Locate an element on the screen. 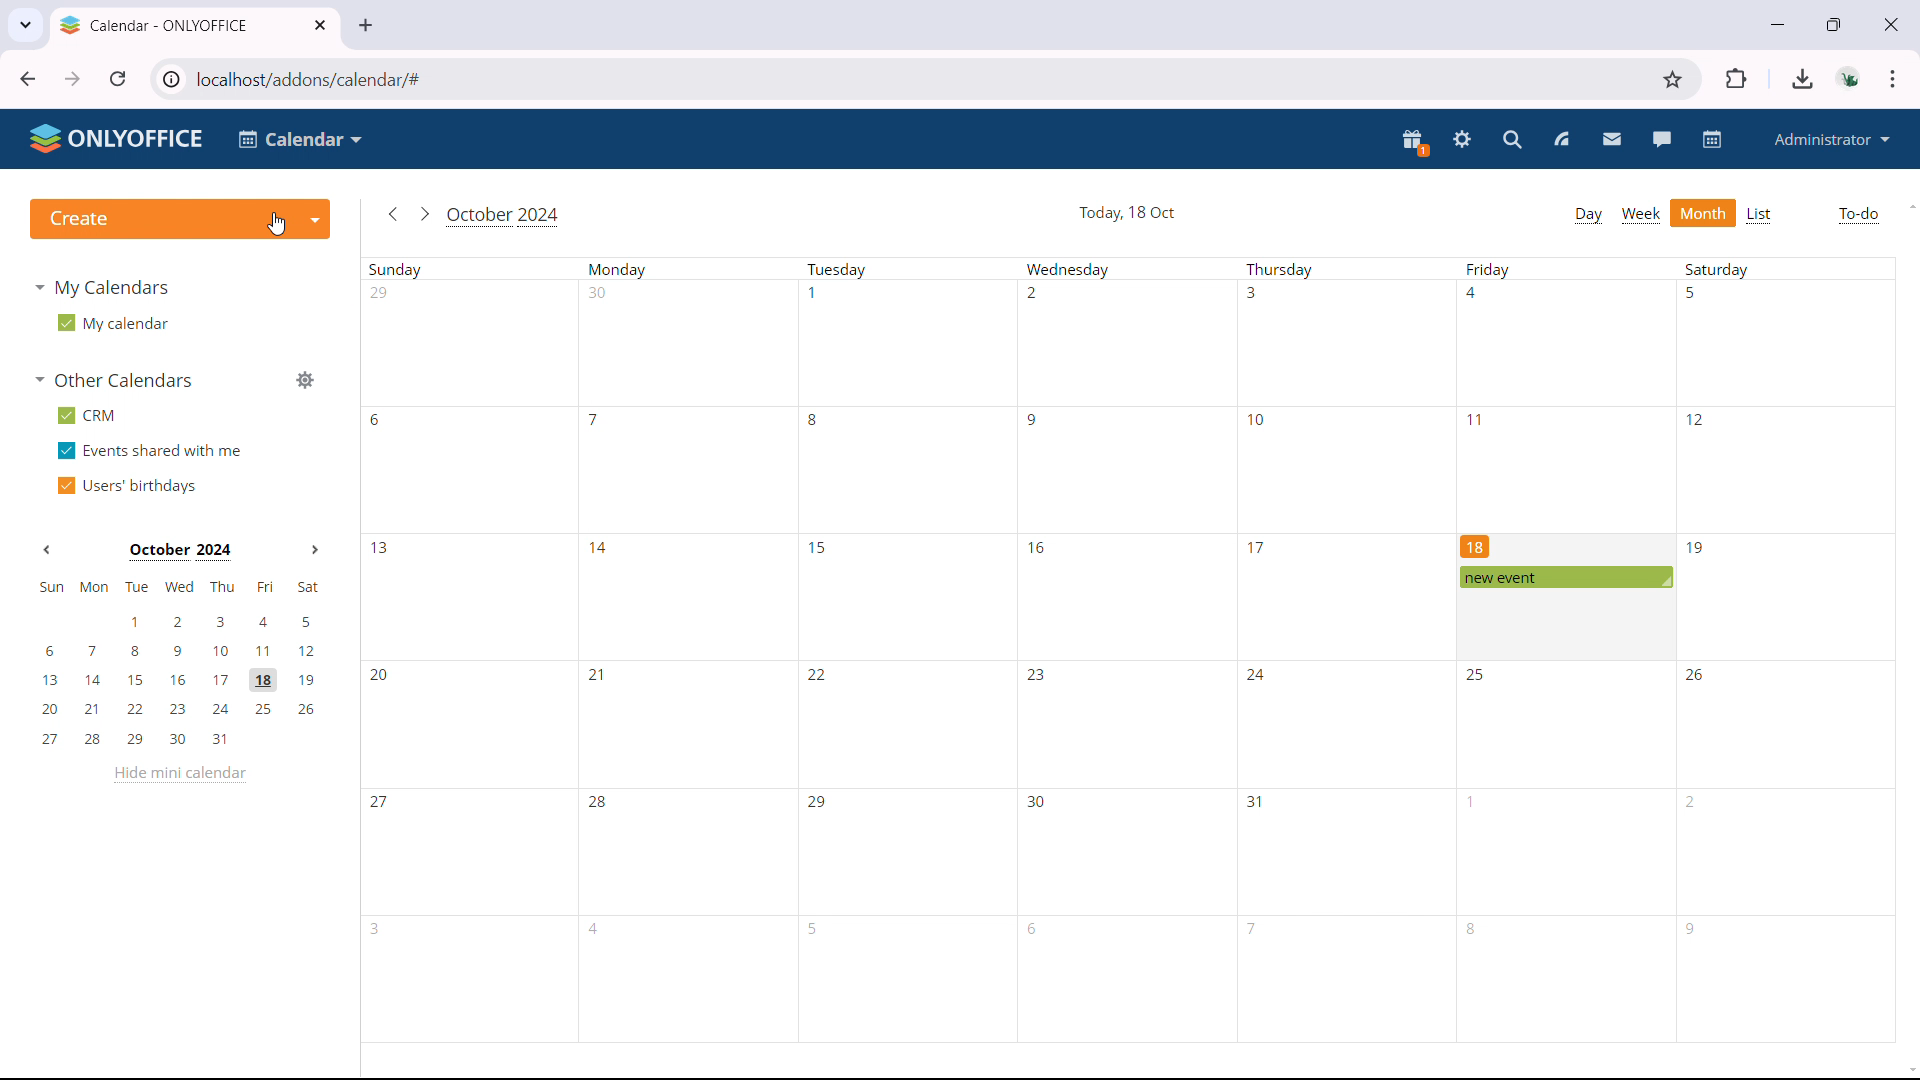  talk is located at coordinates (1662, 139).